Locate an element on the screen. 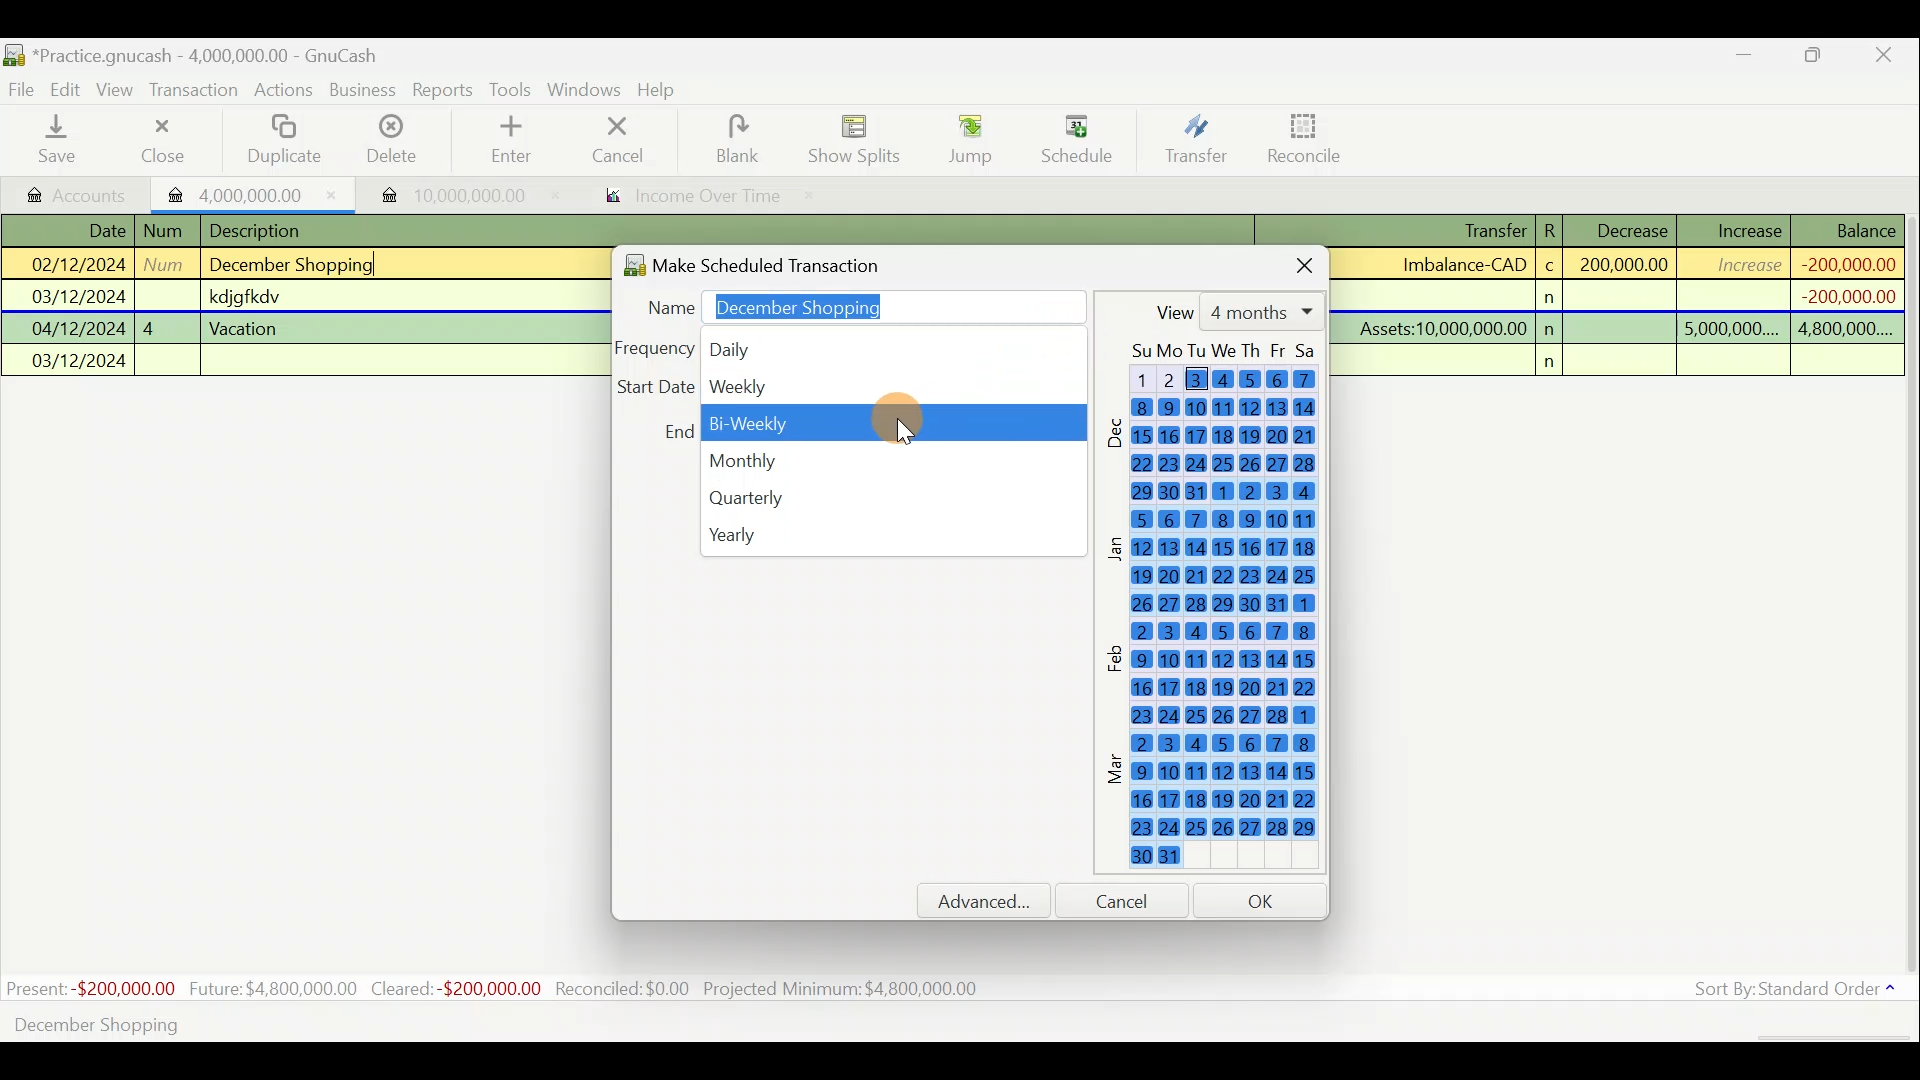 The image size is (1920, 1080). Duplicate is located at coordinates (280, 141).